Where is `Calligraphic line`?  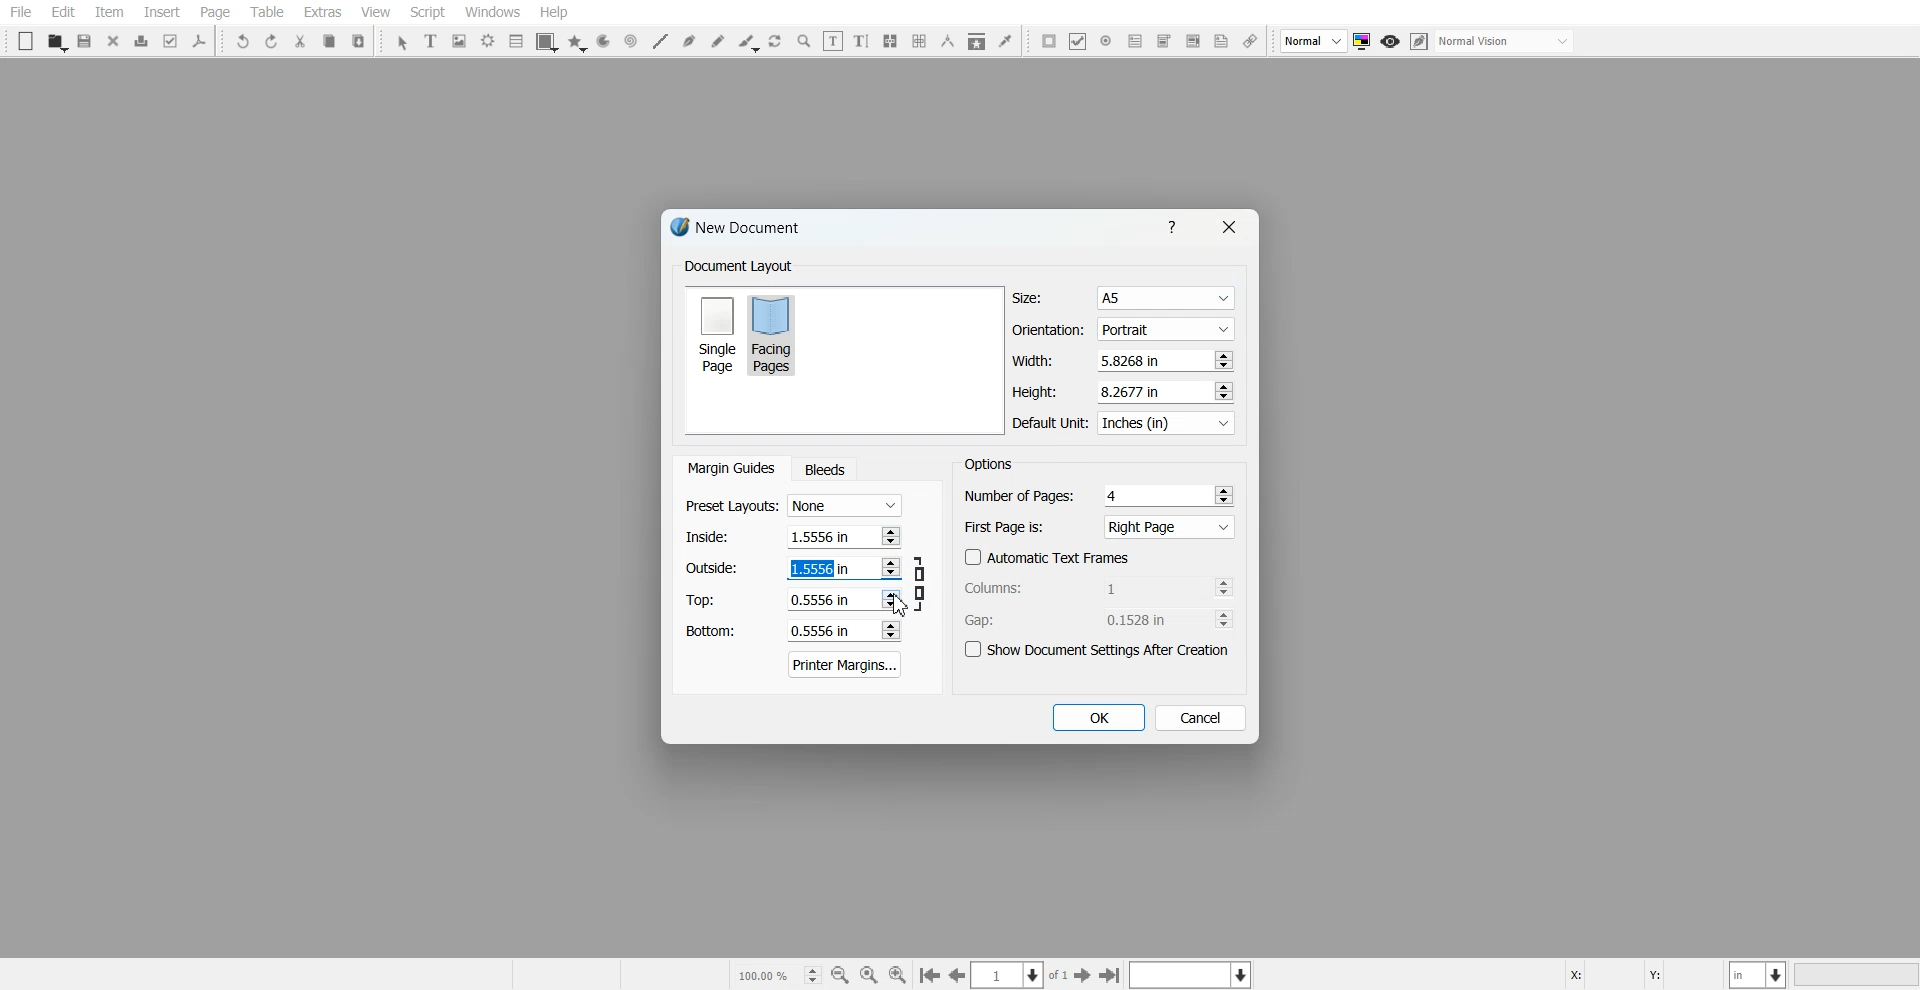
Calligraphic line is located at coordinates (748, 43).